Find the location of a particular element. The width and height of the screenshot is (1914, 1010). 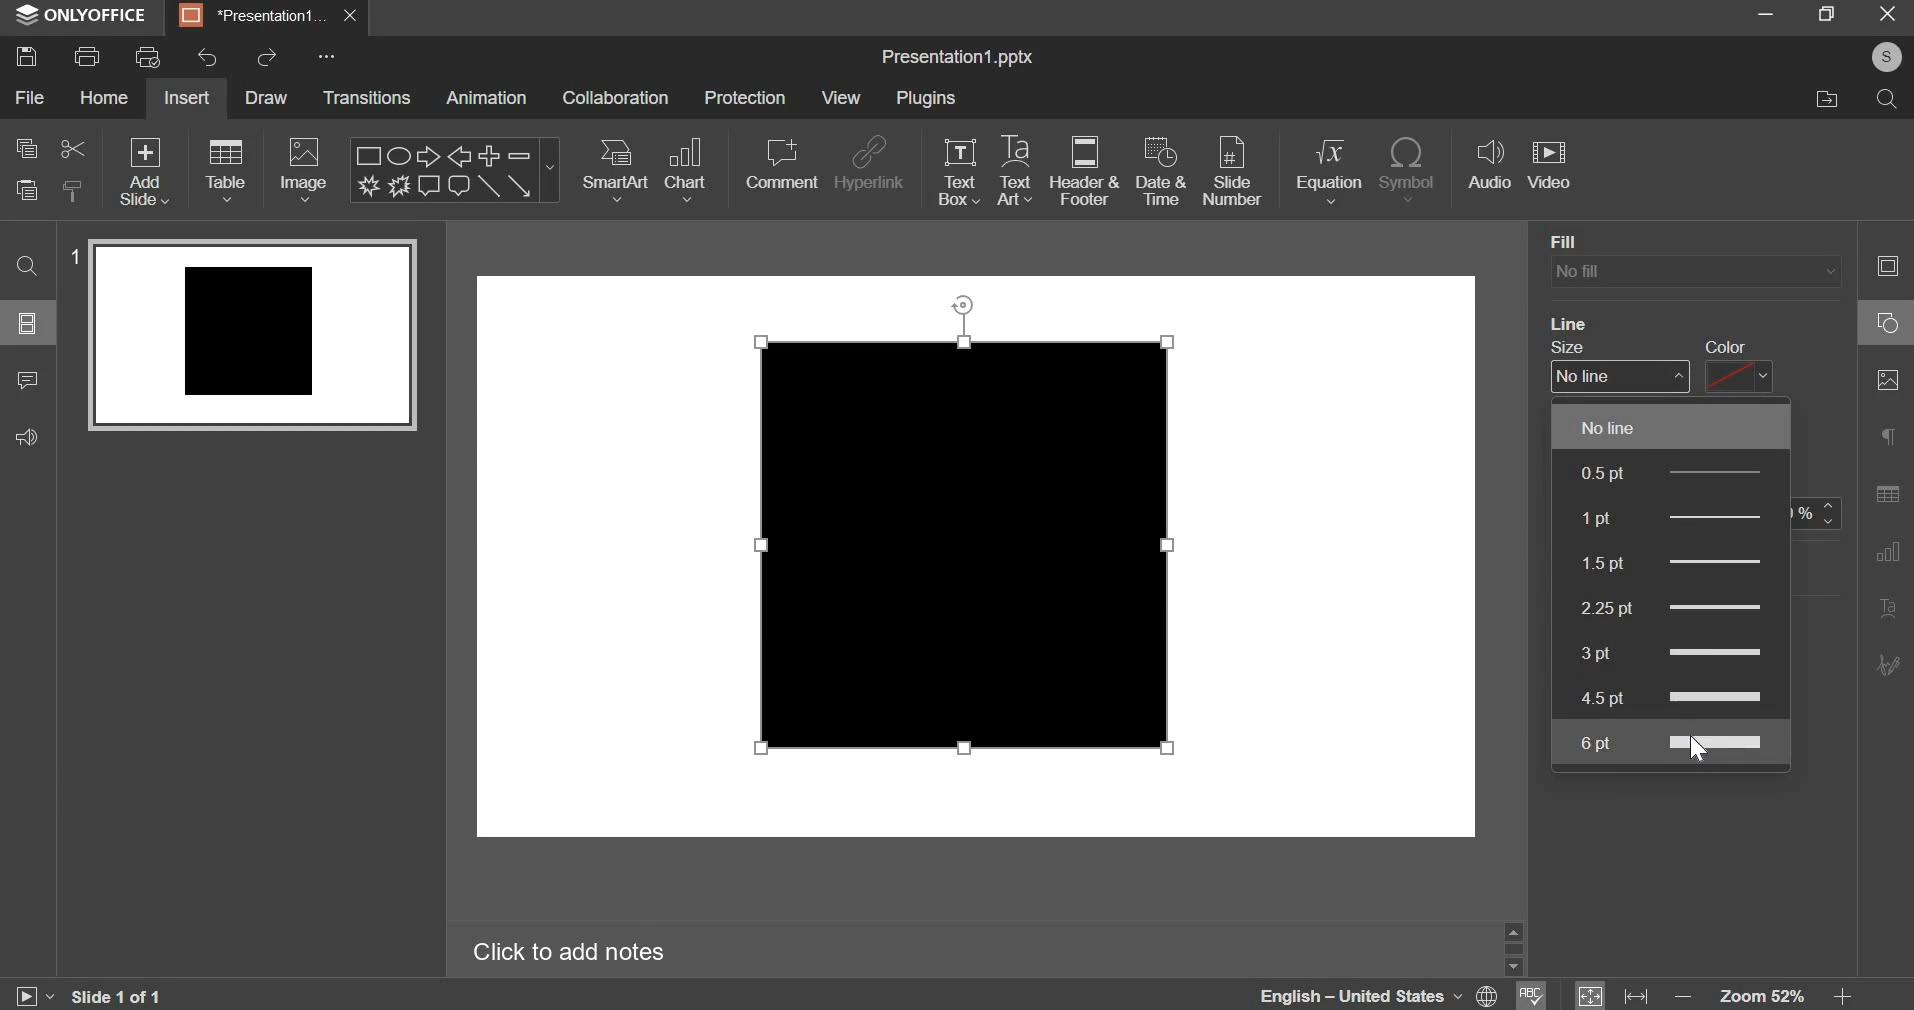

presentation.pptx is located at coordinates (957, 58).